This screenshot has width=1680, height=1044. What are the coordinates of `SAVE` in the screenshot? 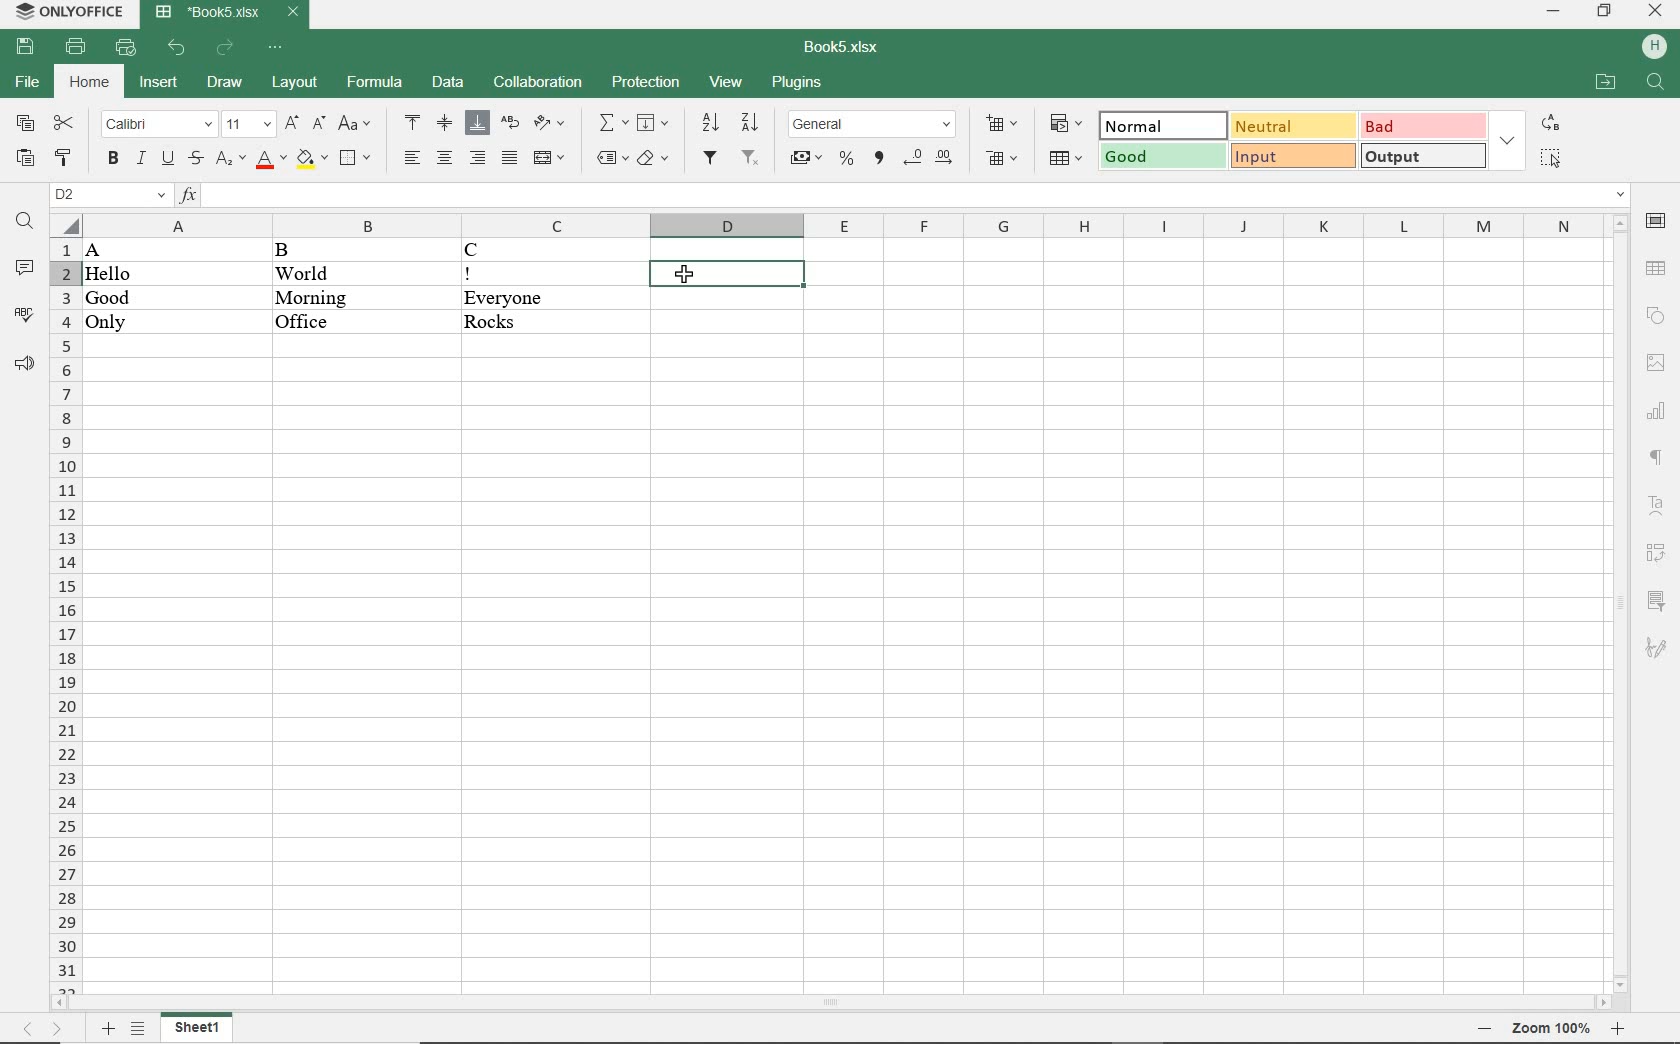 It's located at (28, 47).